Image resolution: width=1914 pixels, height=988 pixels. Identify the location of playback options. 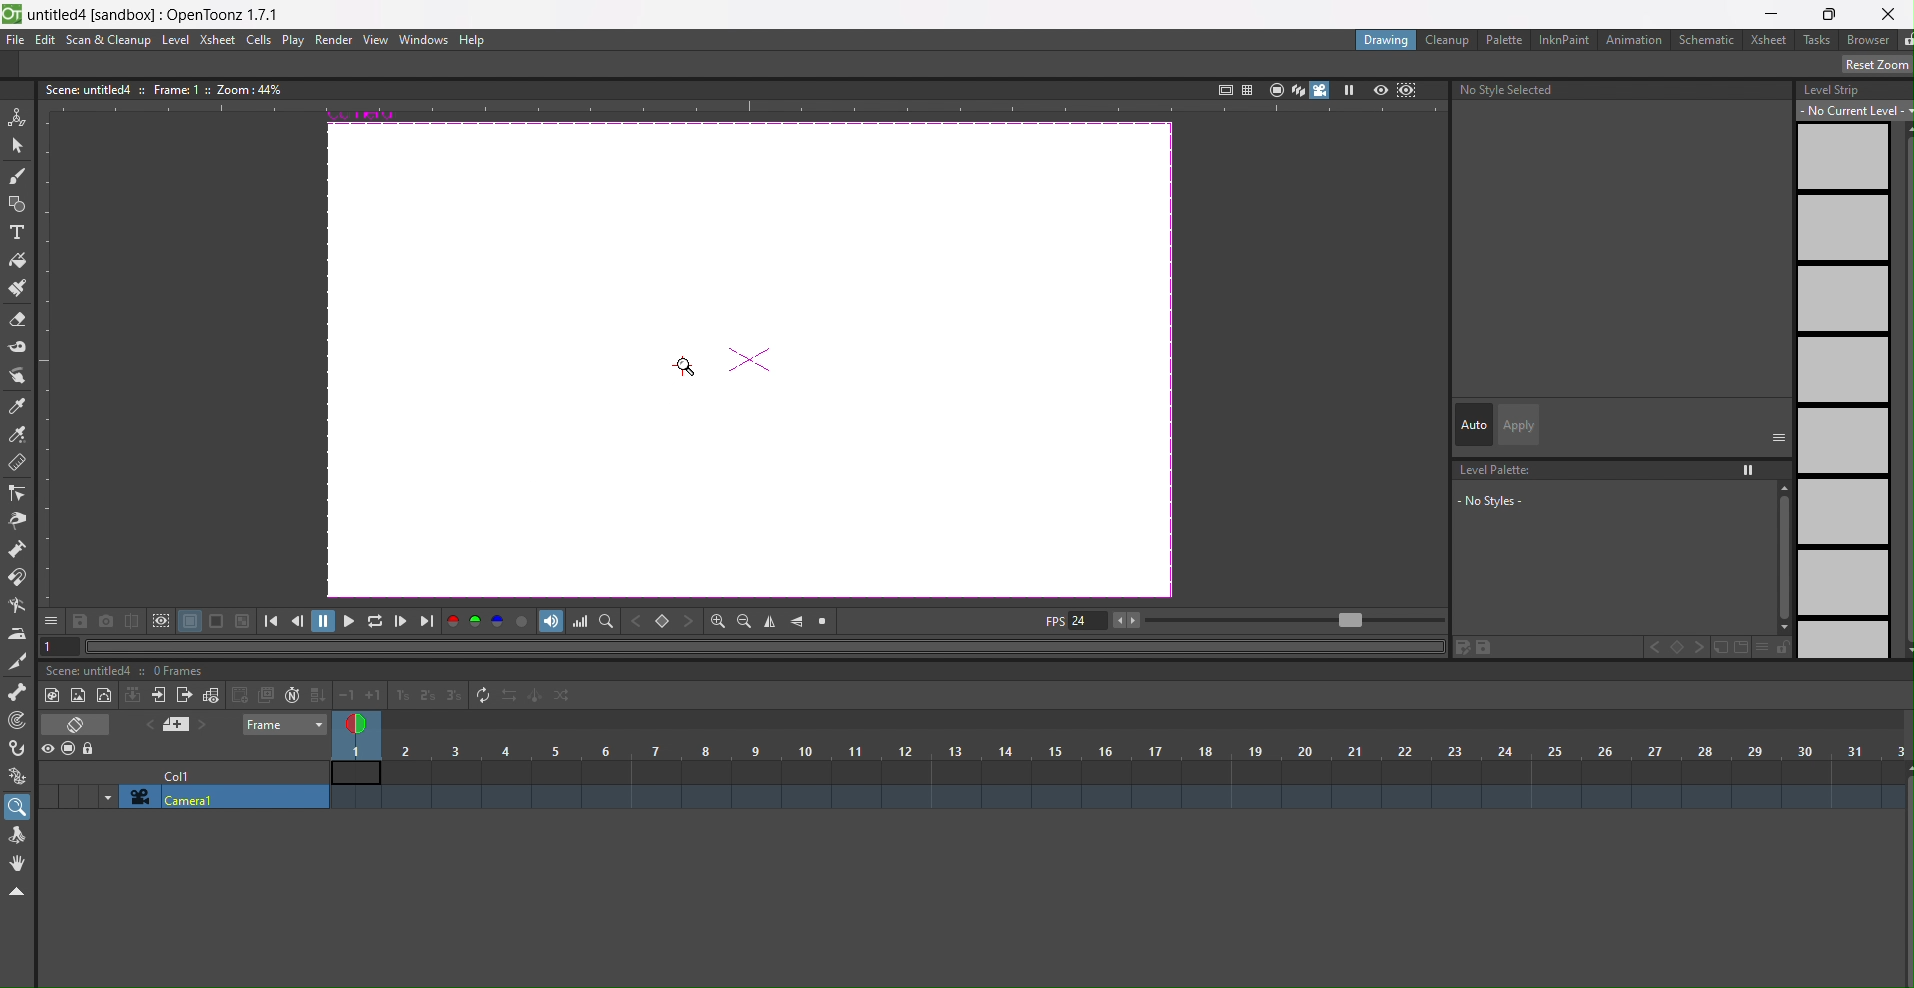
(350, 621).